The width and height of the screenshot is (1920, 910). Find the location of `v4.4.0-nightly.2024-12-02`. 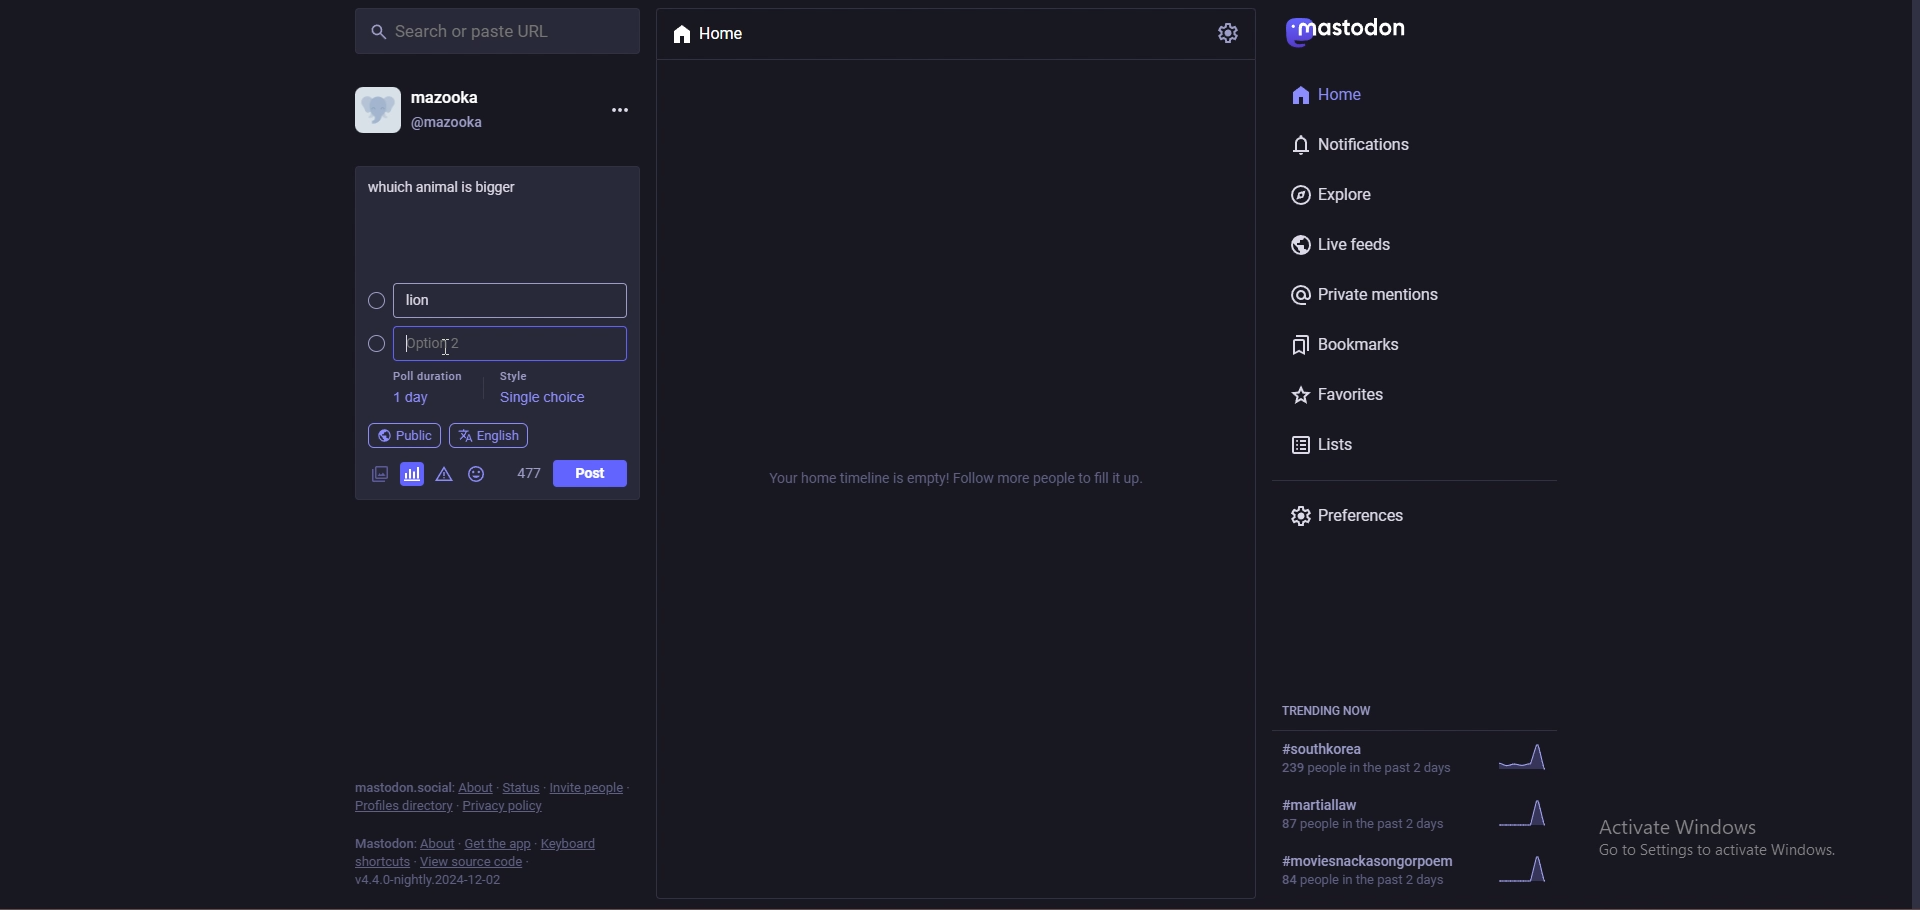

v4.4.0-nightly.2024-12-02 is located at coordinates (429, 881).